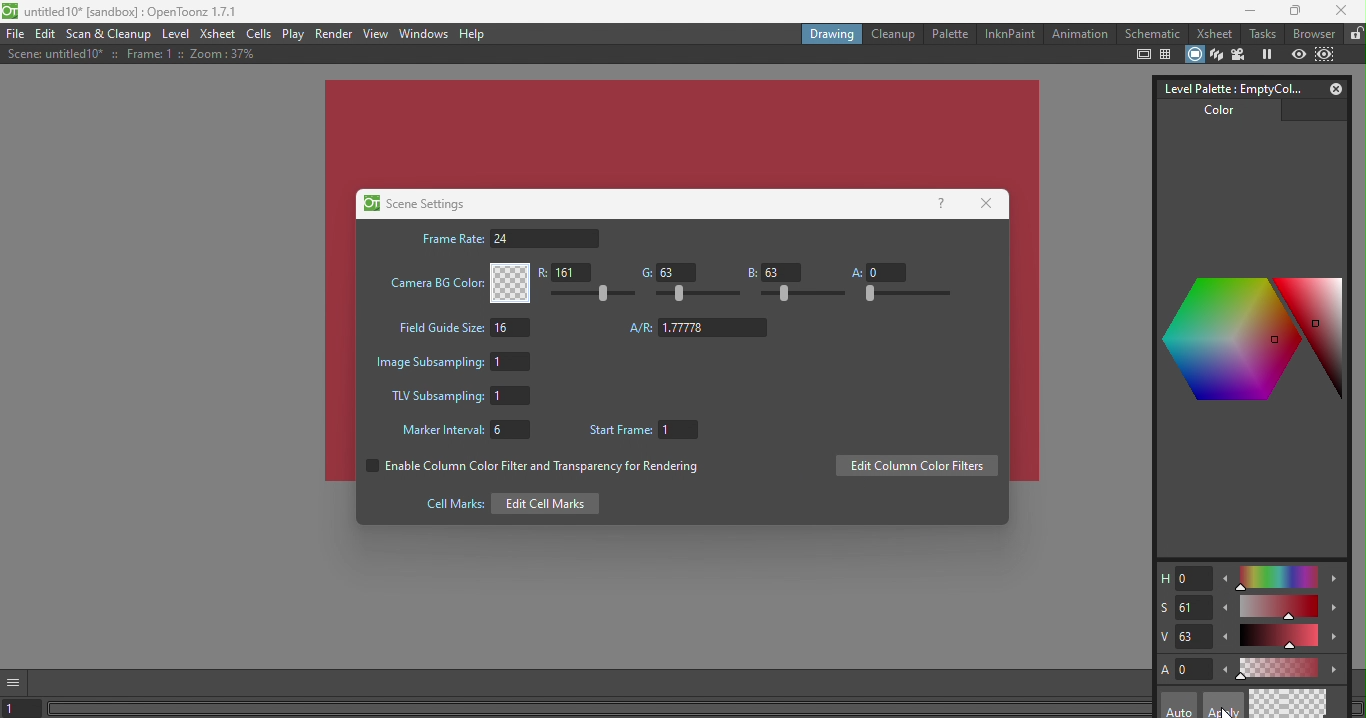 This screenshot has height=718, width=1366. I want to click on Tasks, so click(1262, 34).